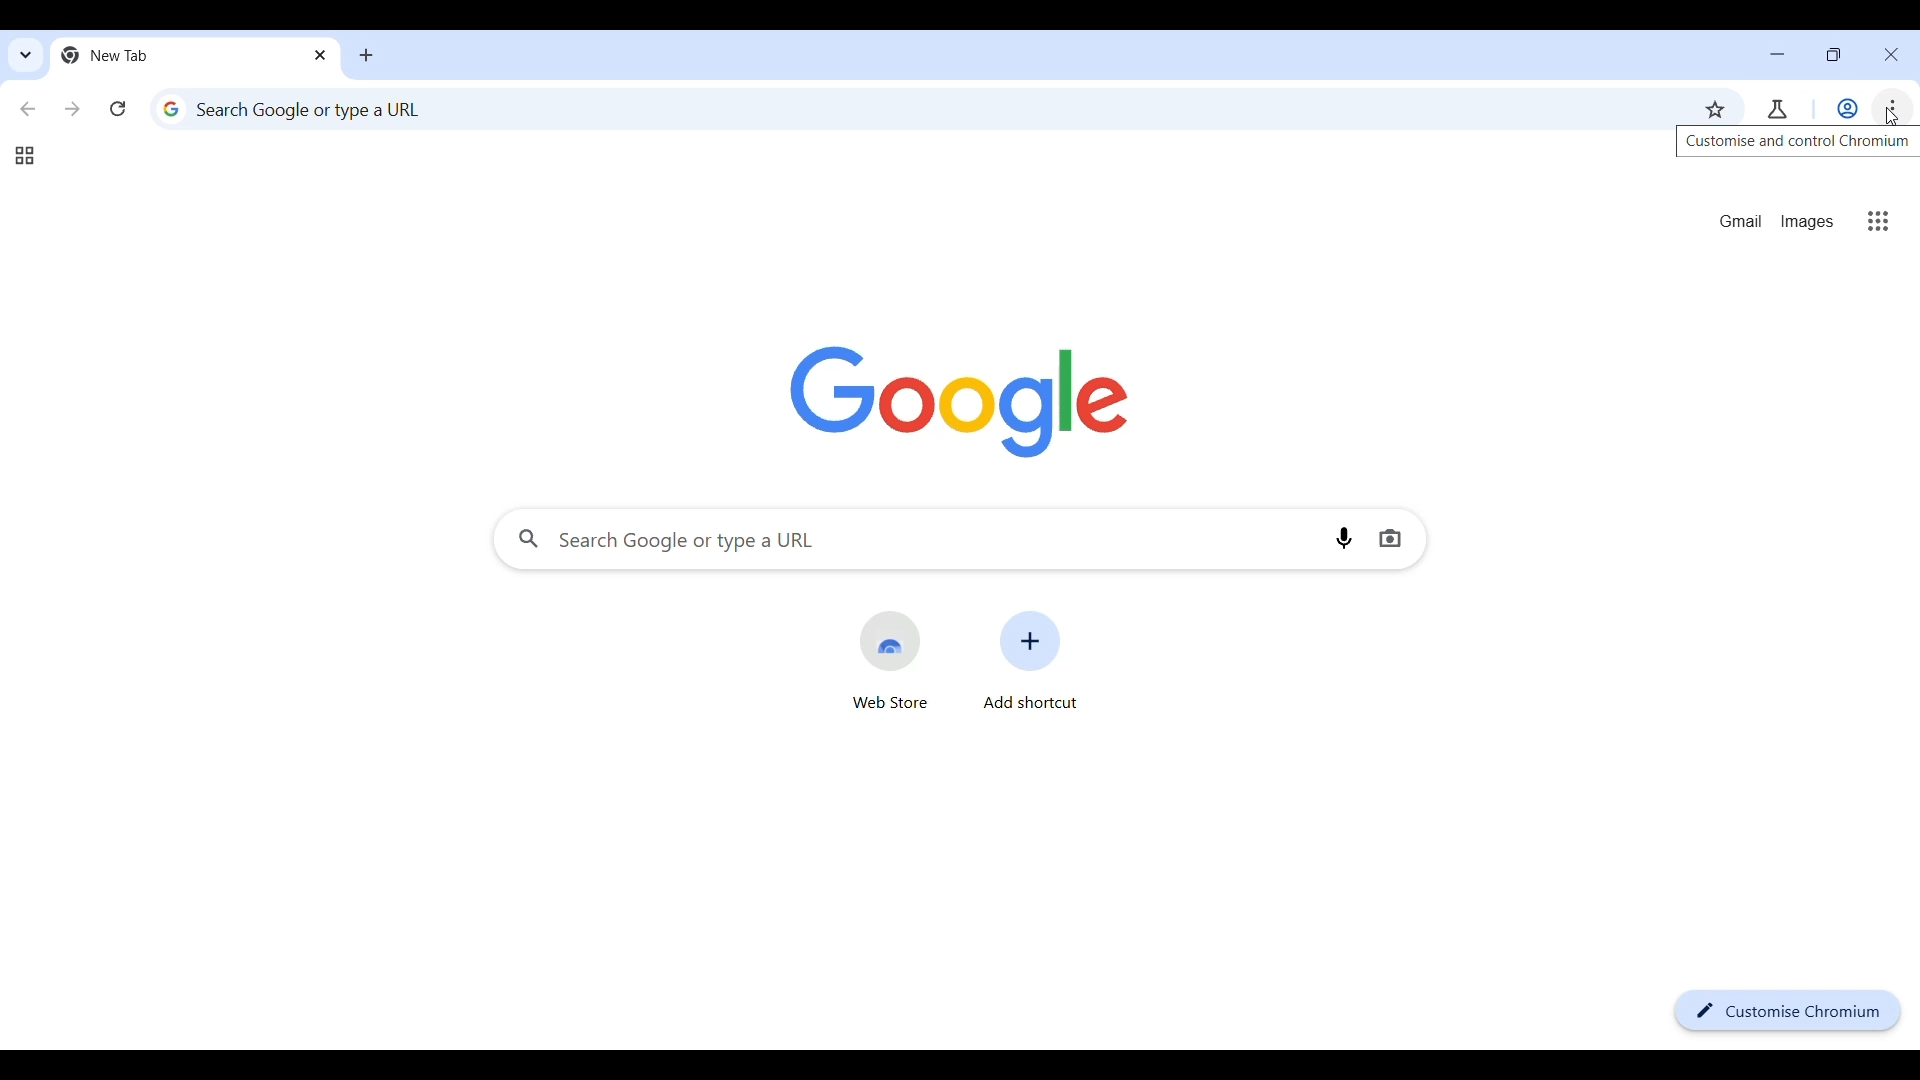  Describe the element at coordinates (1789, 1010) in the screenshot. I see `Customize Chromium` at that location.